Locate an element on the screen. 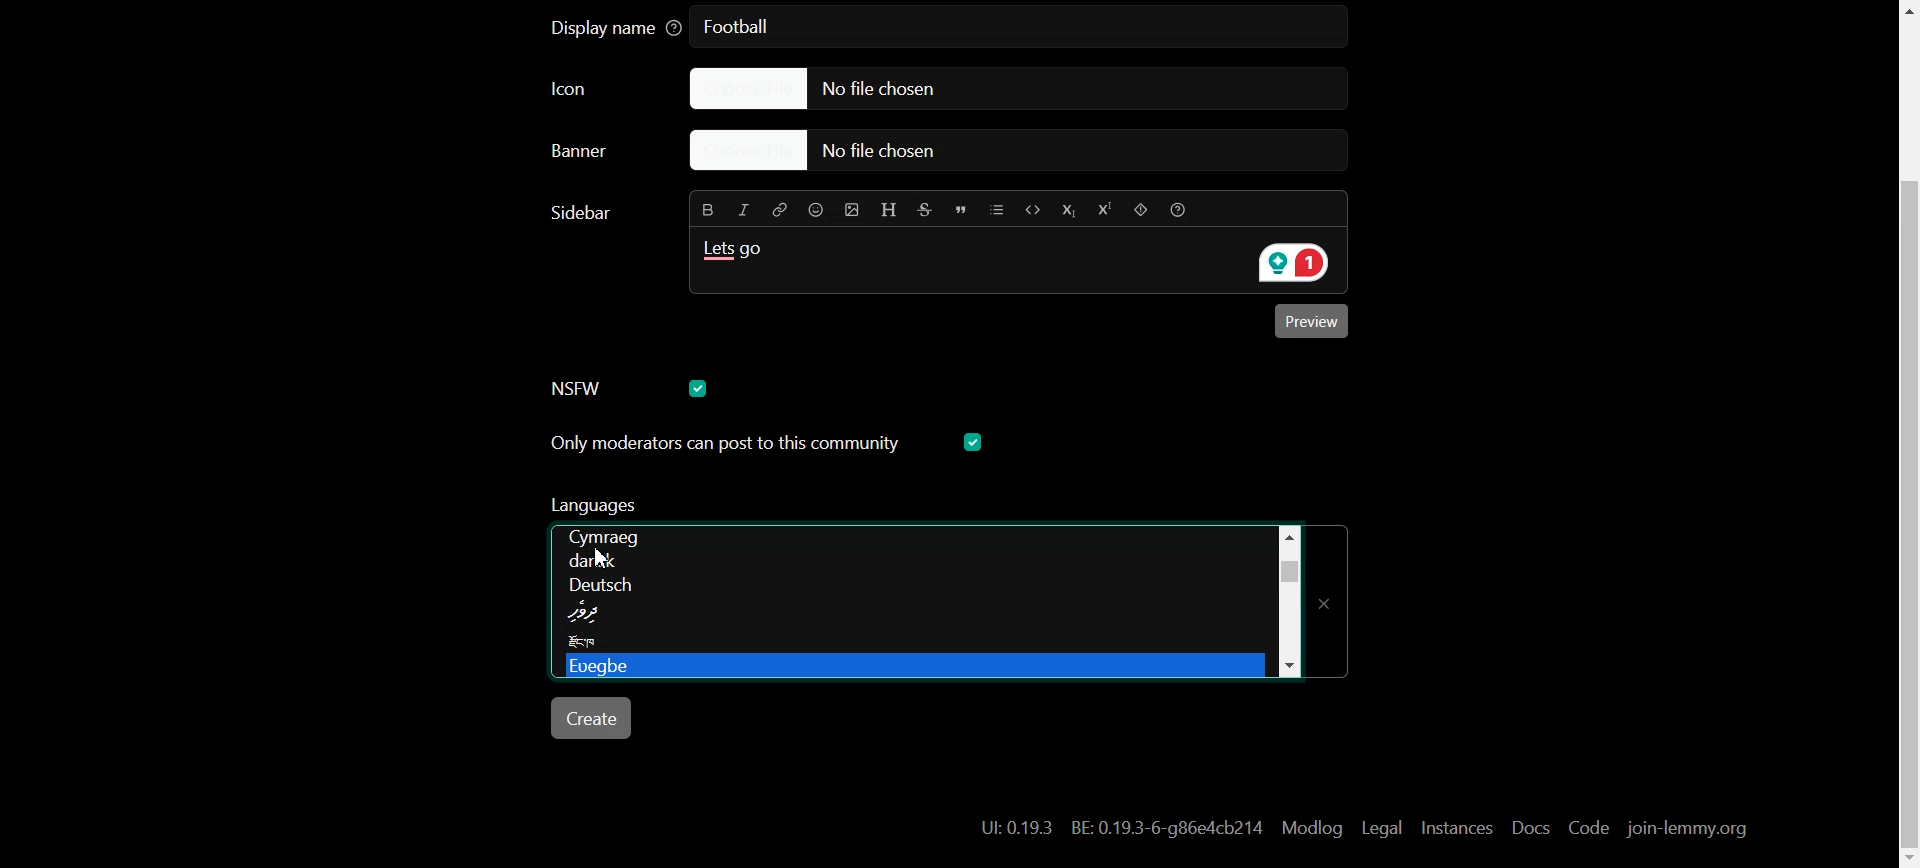 The height and width of the screenshot is (868, 1920). Quote is located at coordinates (963, 208).